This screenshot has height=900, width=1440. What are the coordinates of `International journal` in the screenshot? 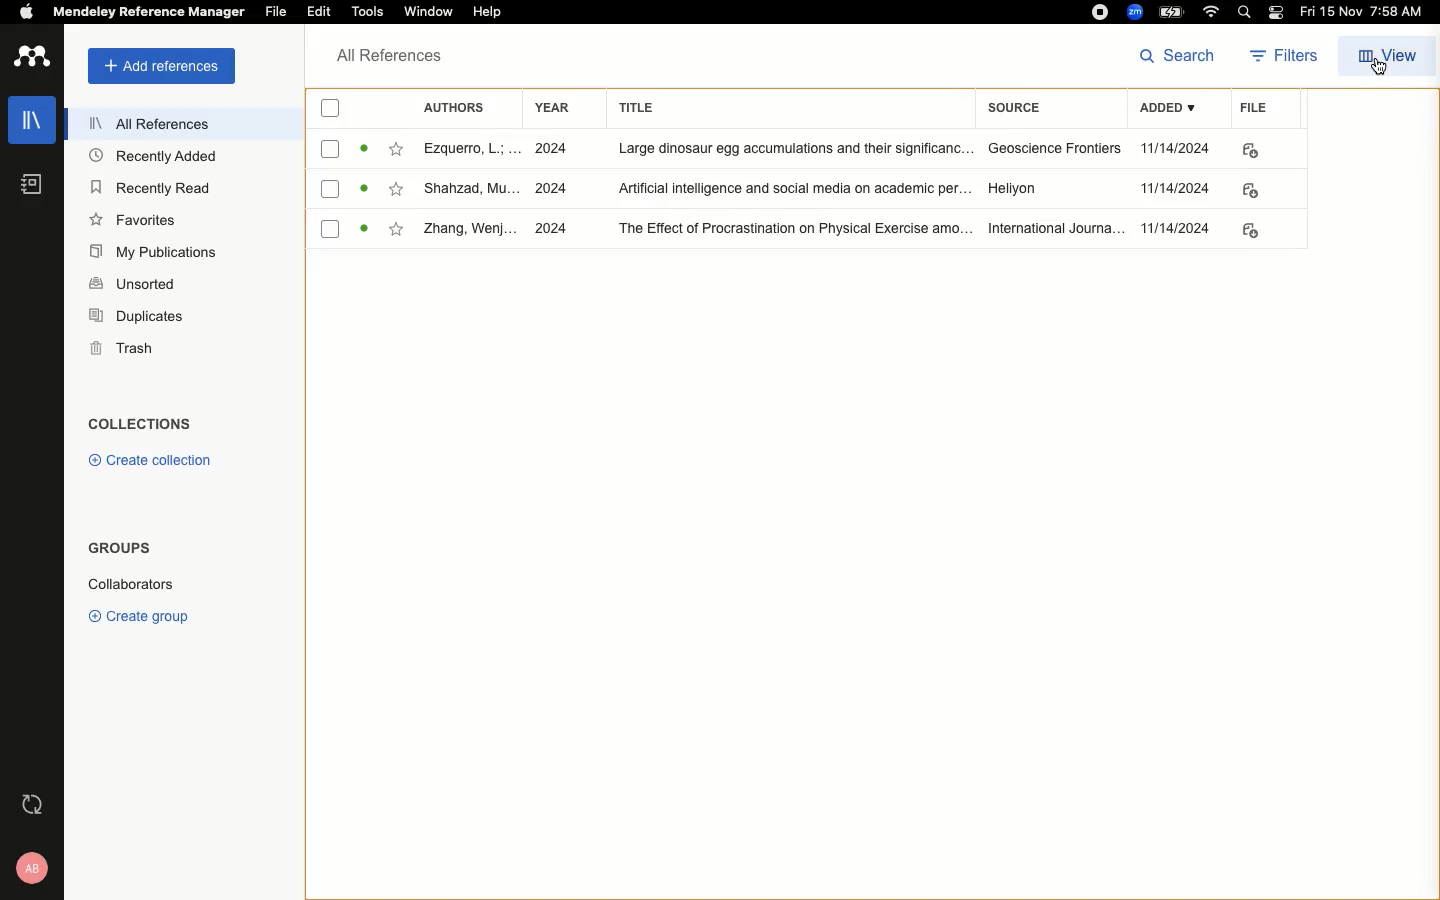 It's located at (1050, 228).